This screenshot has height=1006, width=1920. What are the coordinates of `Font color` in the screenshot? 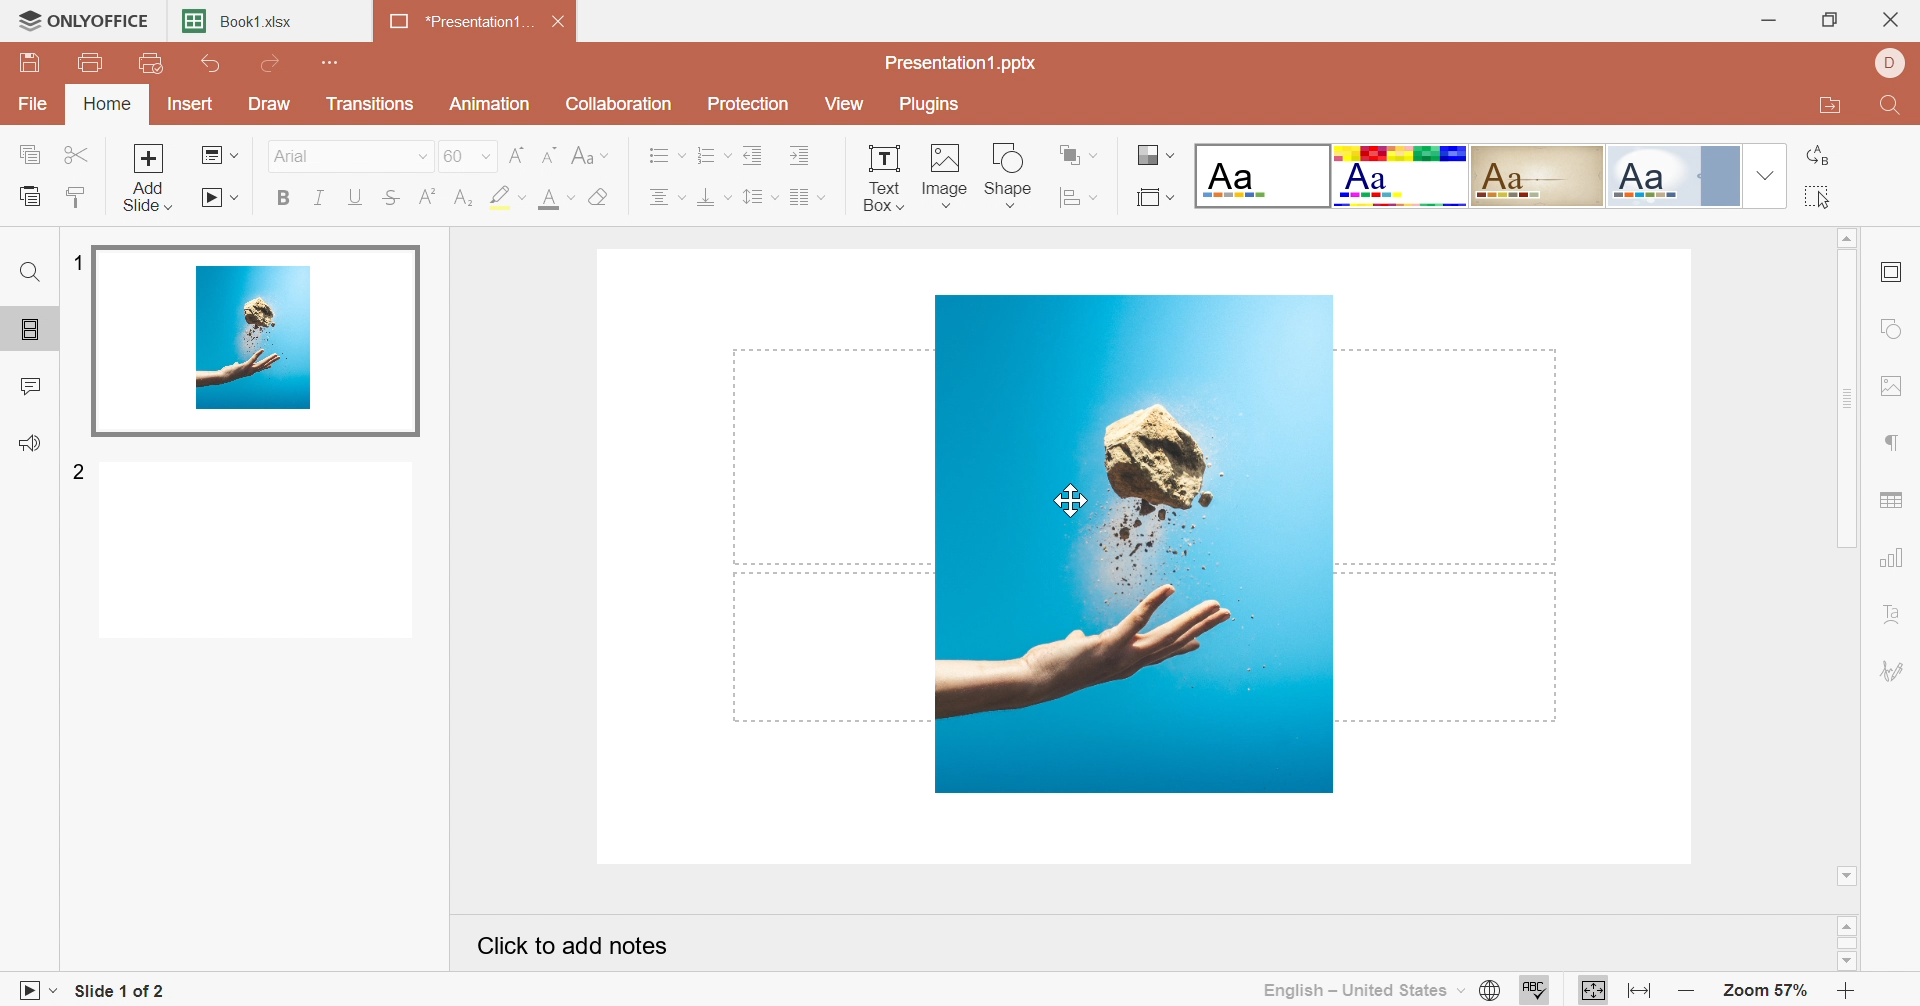 It's located at (561, 197).